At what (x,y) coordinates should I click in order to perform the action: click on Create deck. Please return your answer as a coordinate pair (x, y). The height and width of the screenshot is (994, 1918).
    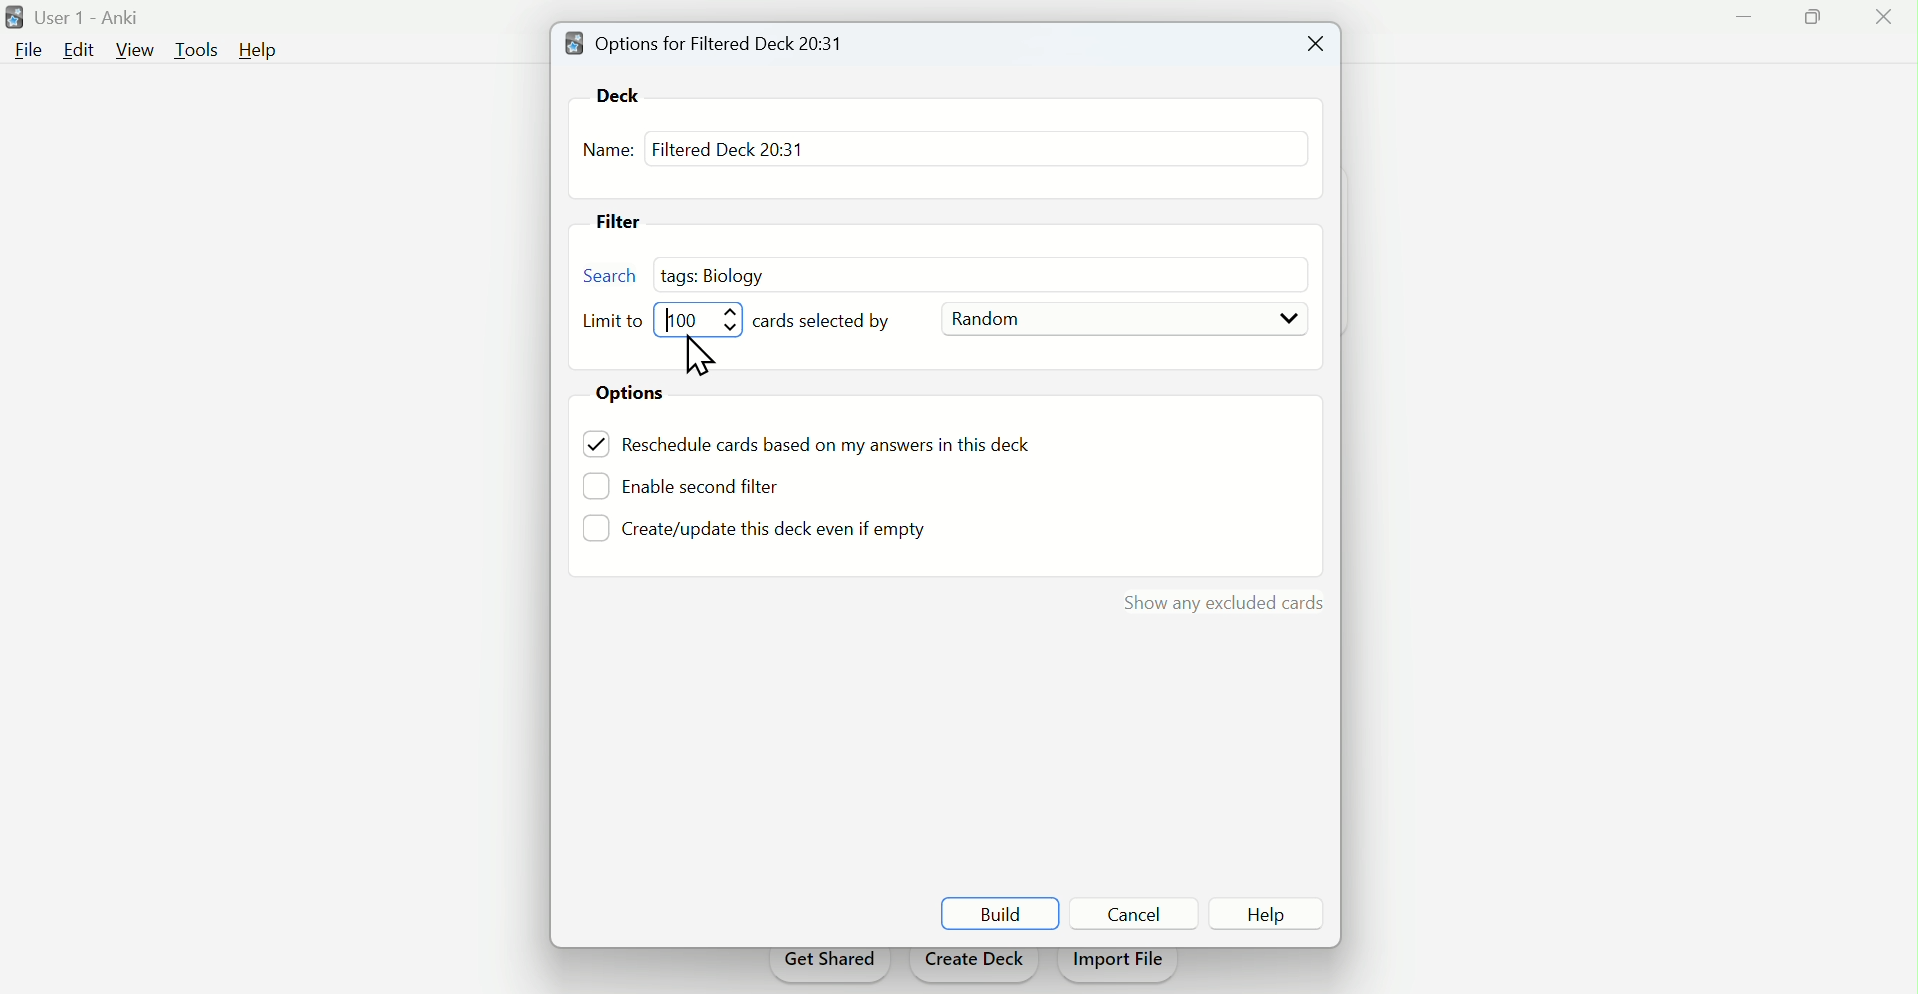
    Looking at the image, I should click on (974, 965).